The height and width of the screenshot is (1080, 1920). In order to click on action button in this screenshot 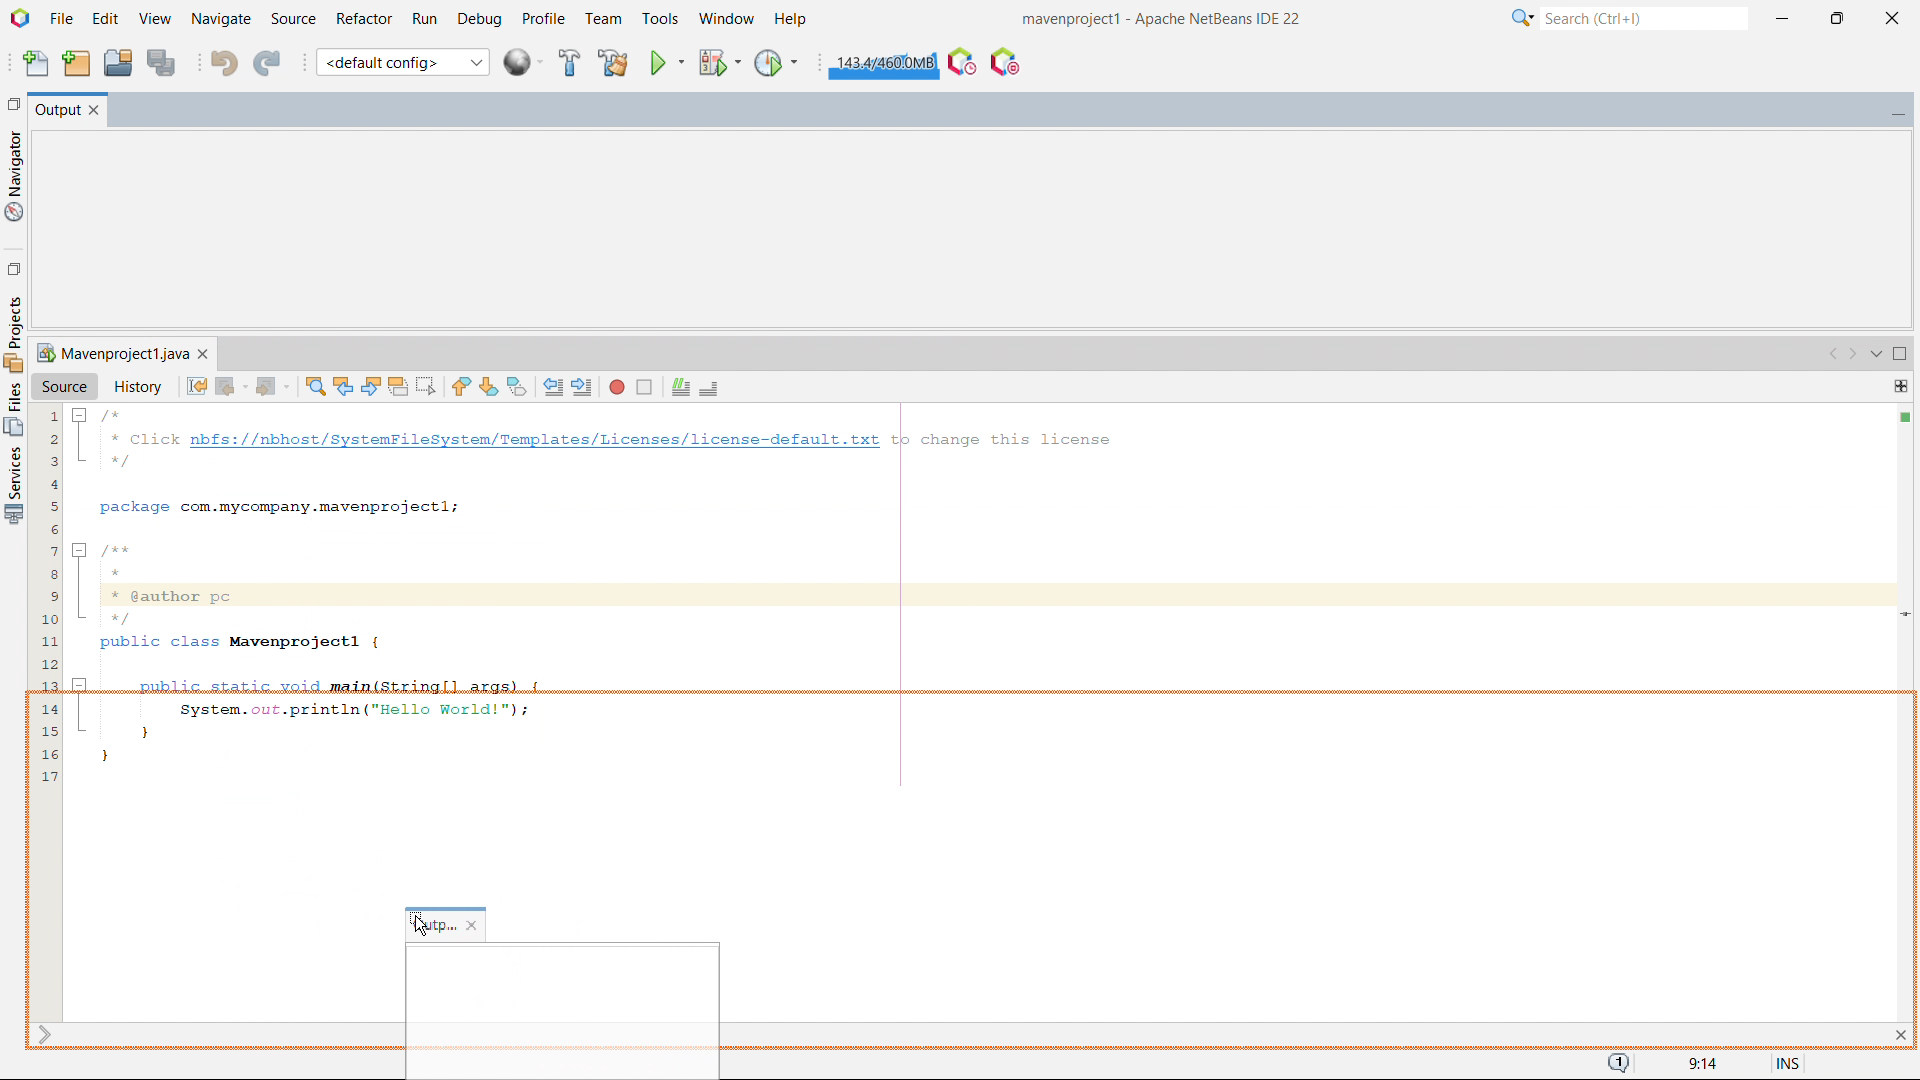, I will do `click(1904, 428)`.